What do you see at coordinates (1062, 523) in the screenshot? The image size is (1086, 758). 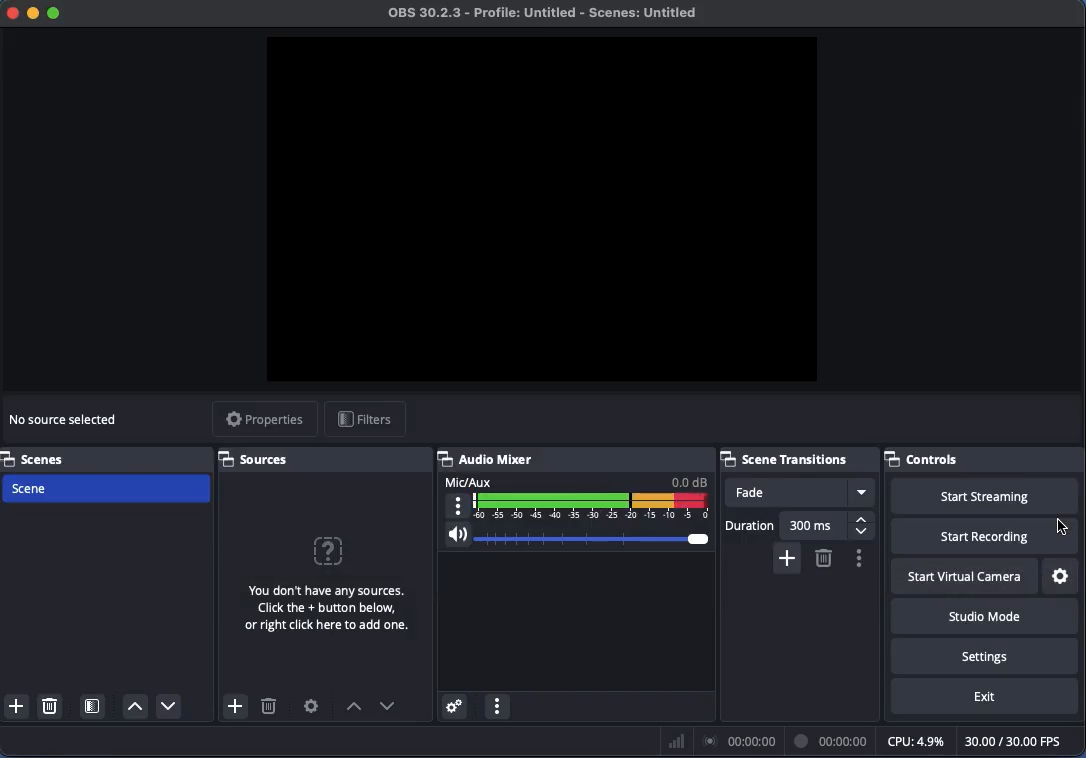 I see `Made switch` at bounding box center [1062, 523].